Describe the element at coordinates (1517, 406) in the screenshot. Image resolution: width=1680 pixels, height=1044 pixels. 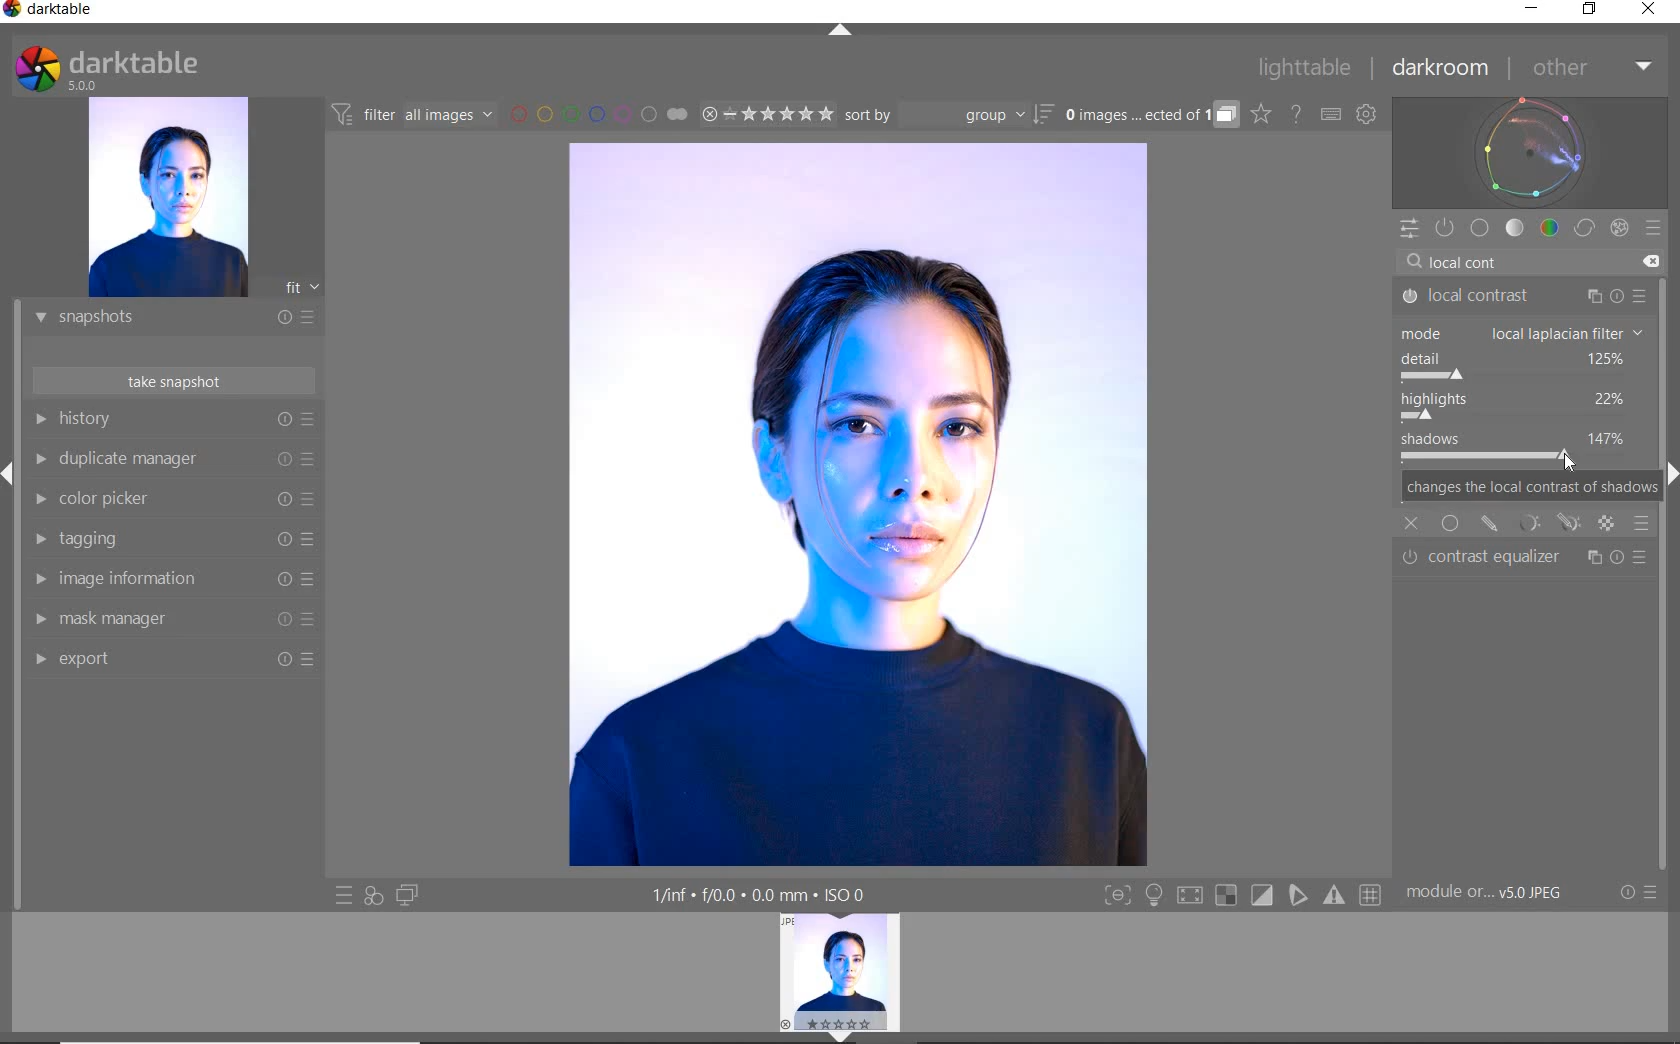
I see `highlights` at that location.